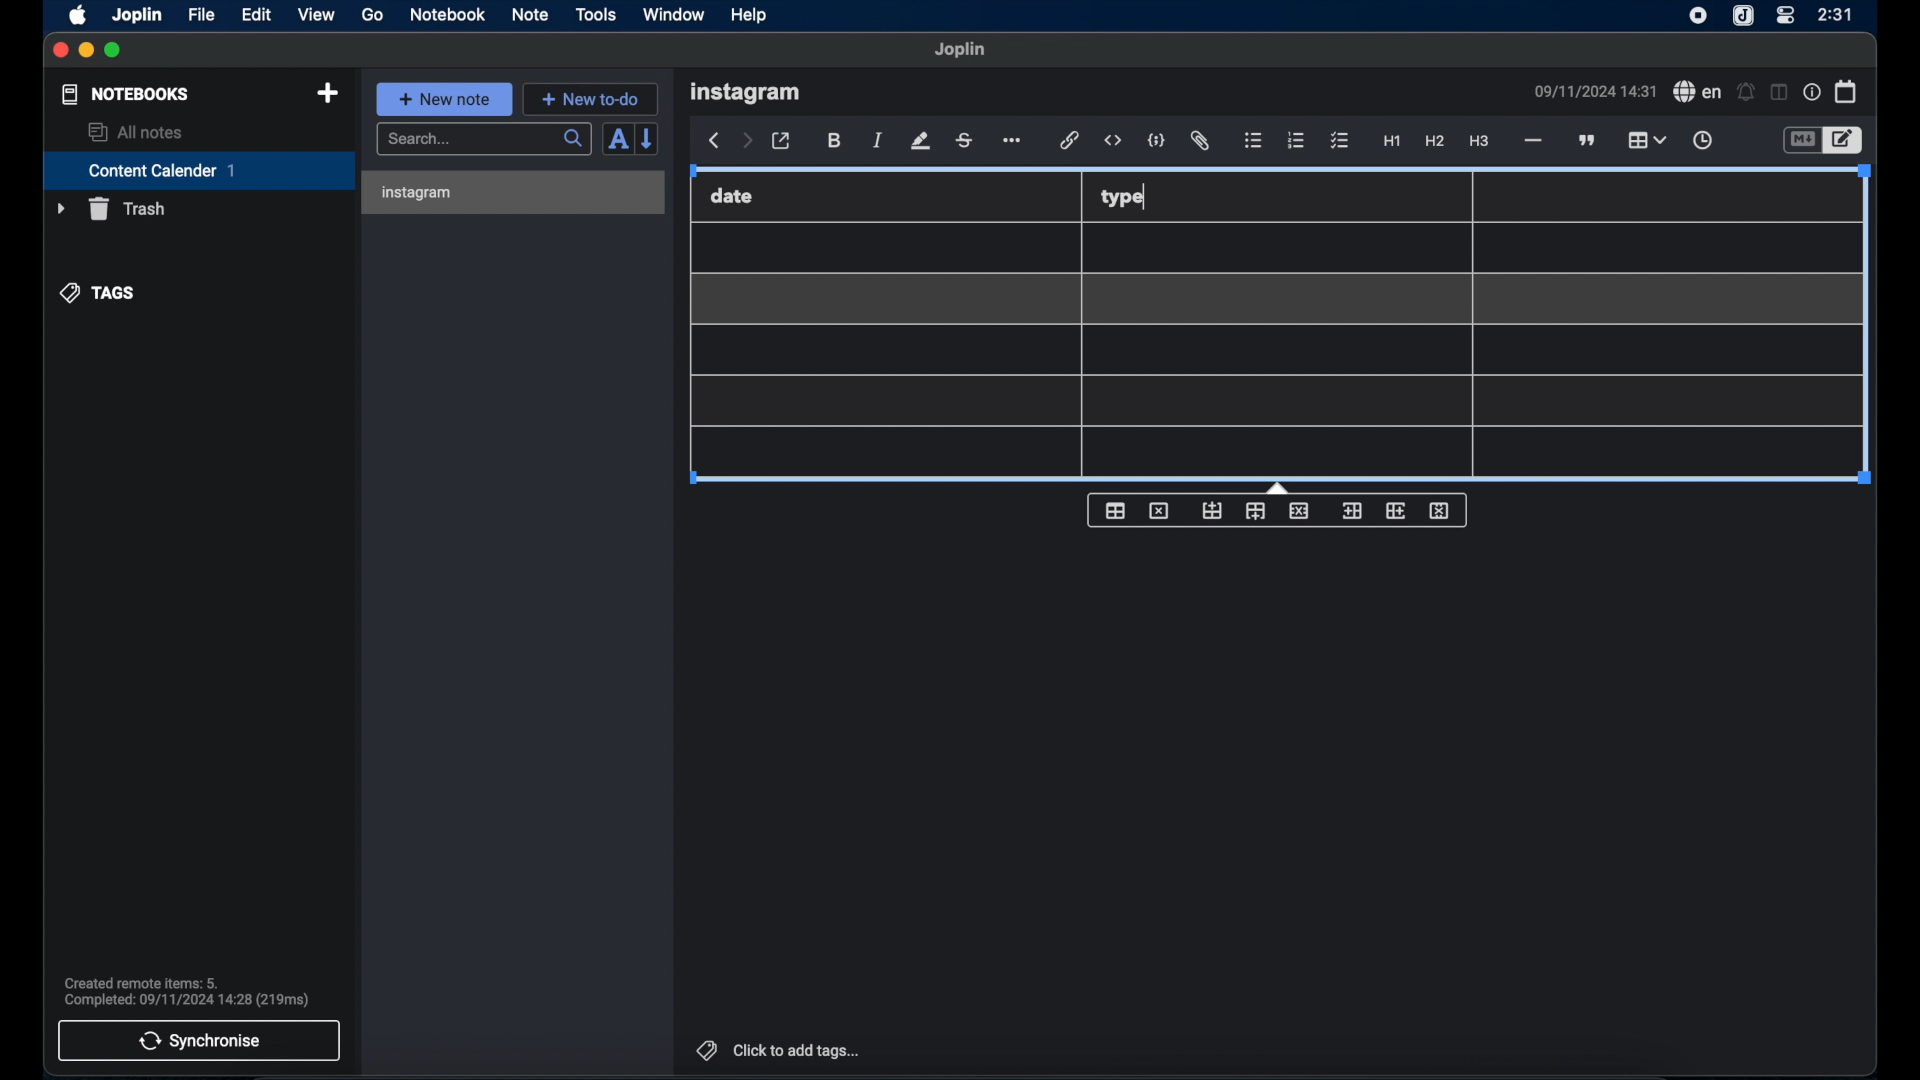 This screenshot has height=1080, width=1920. I want to click on tags, so click(98, 293).